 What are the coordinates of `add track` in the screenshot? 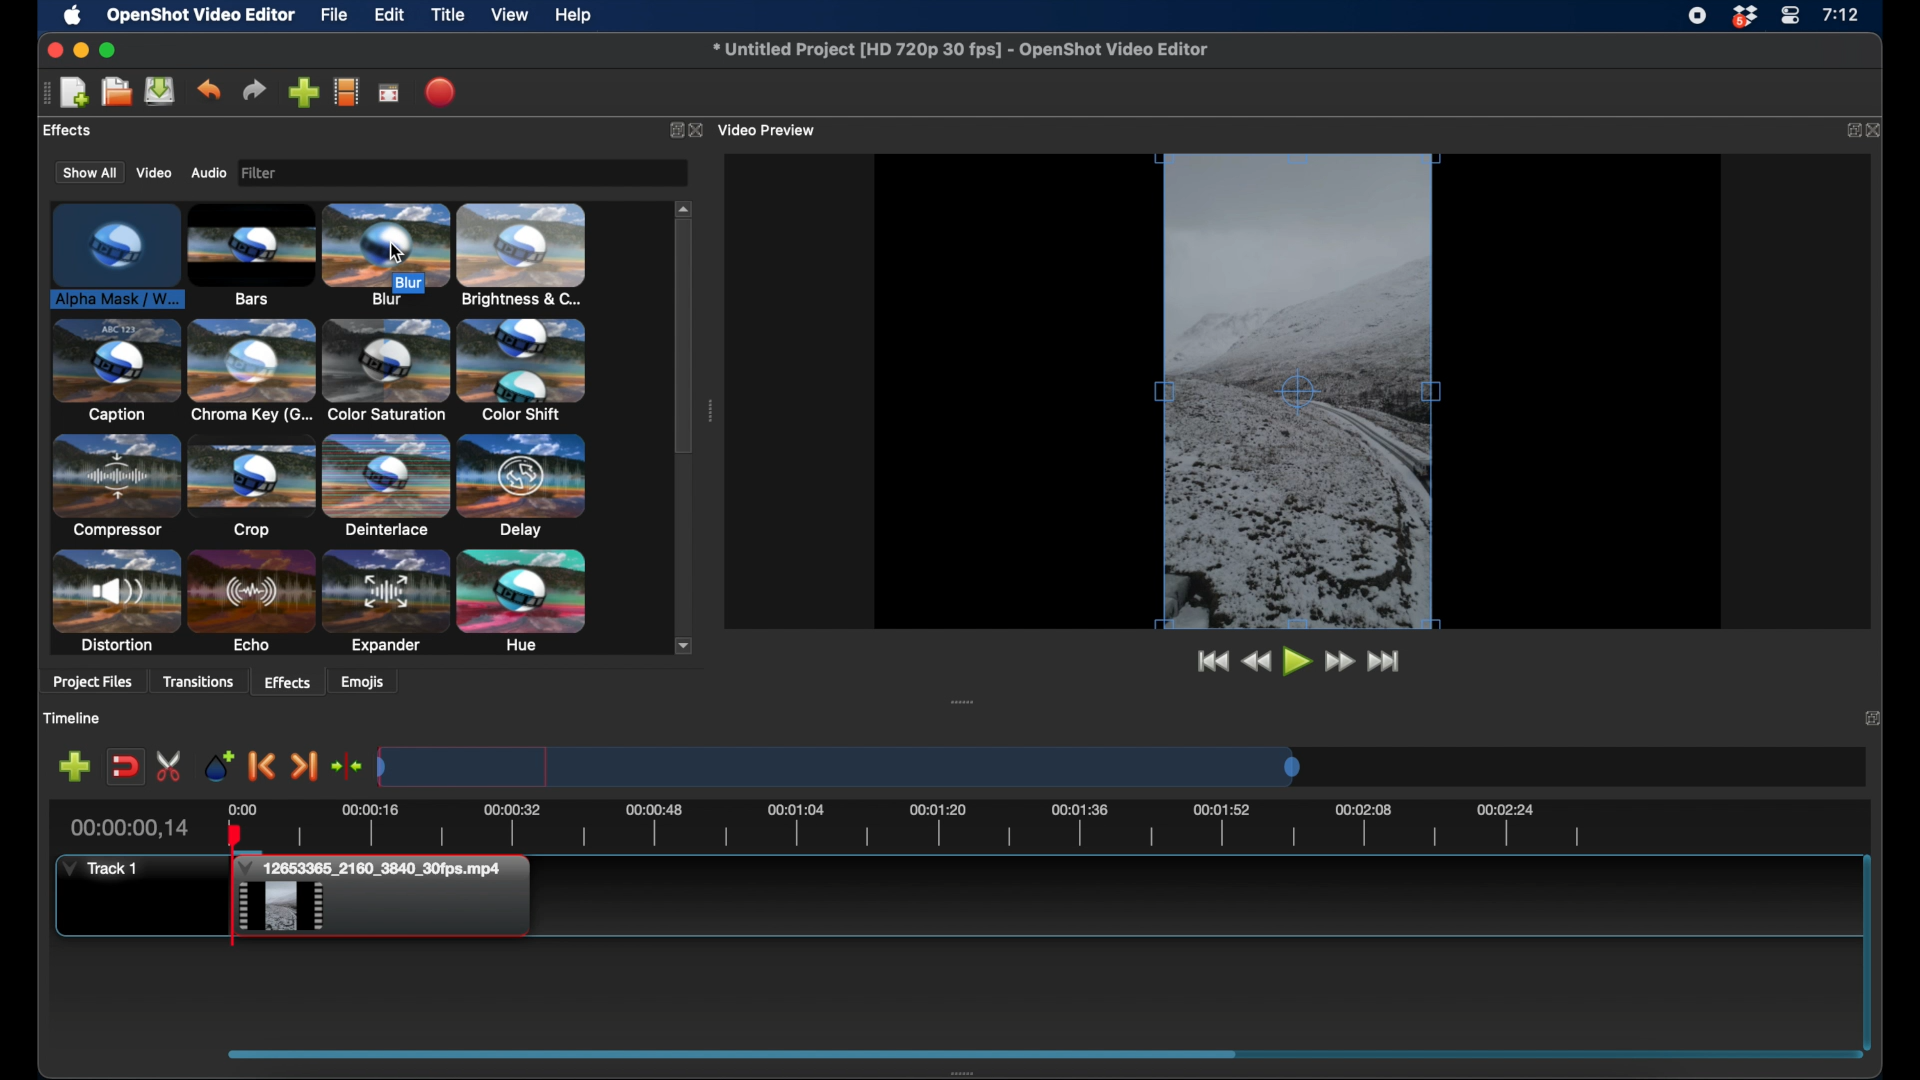 It's located at (76, 765).